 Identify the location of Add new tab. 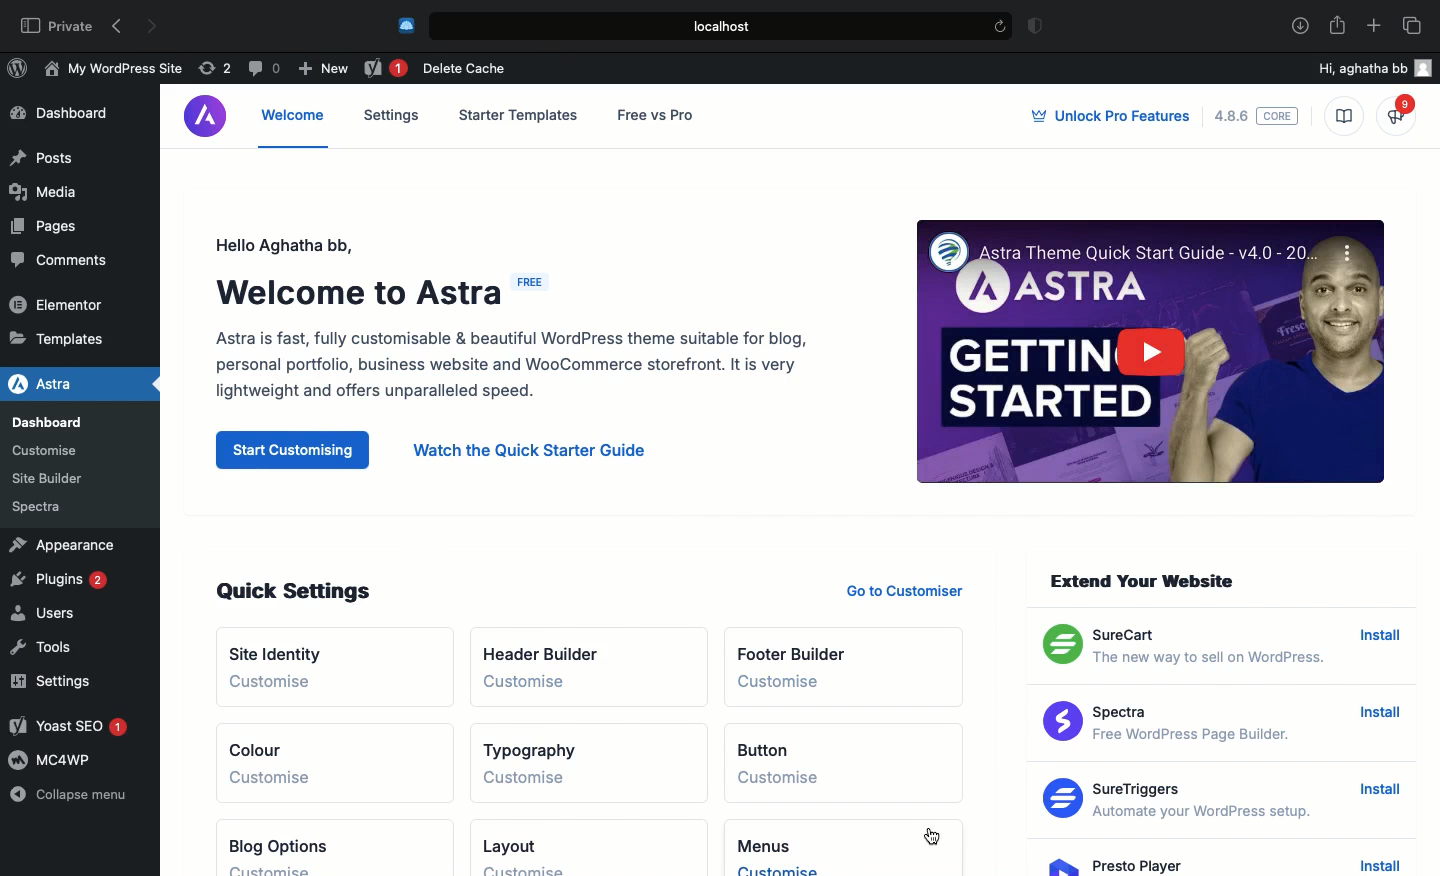
(1374, 29).